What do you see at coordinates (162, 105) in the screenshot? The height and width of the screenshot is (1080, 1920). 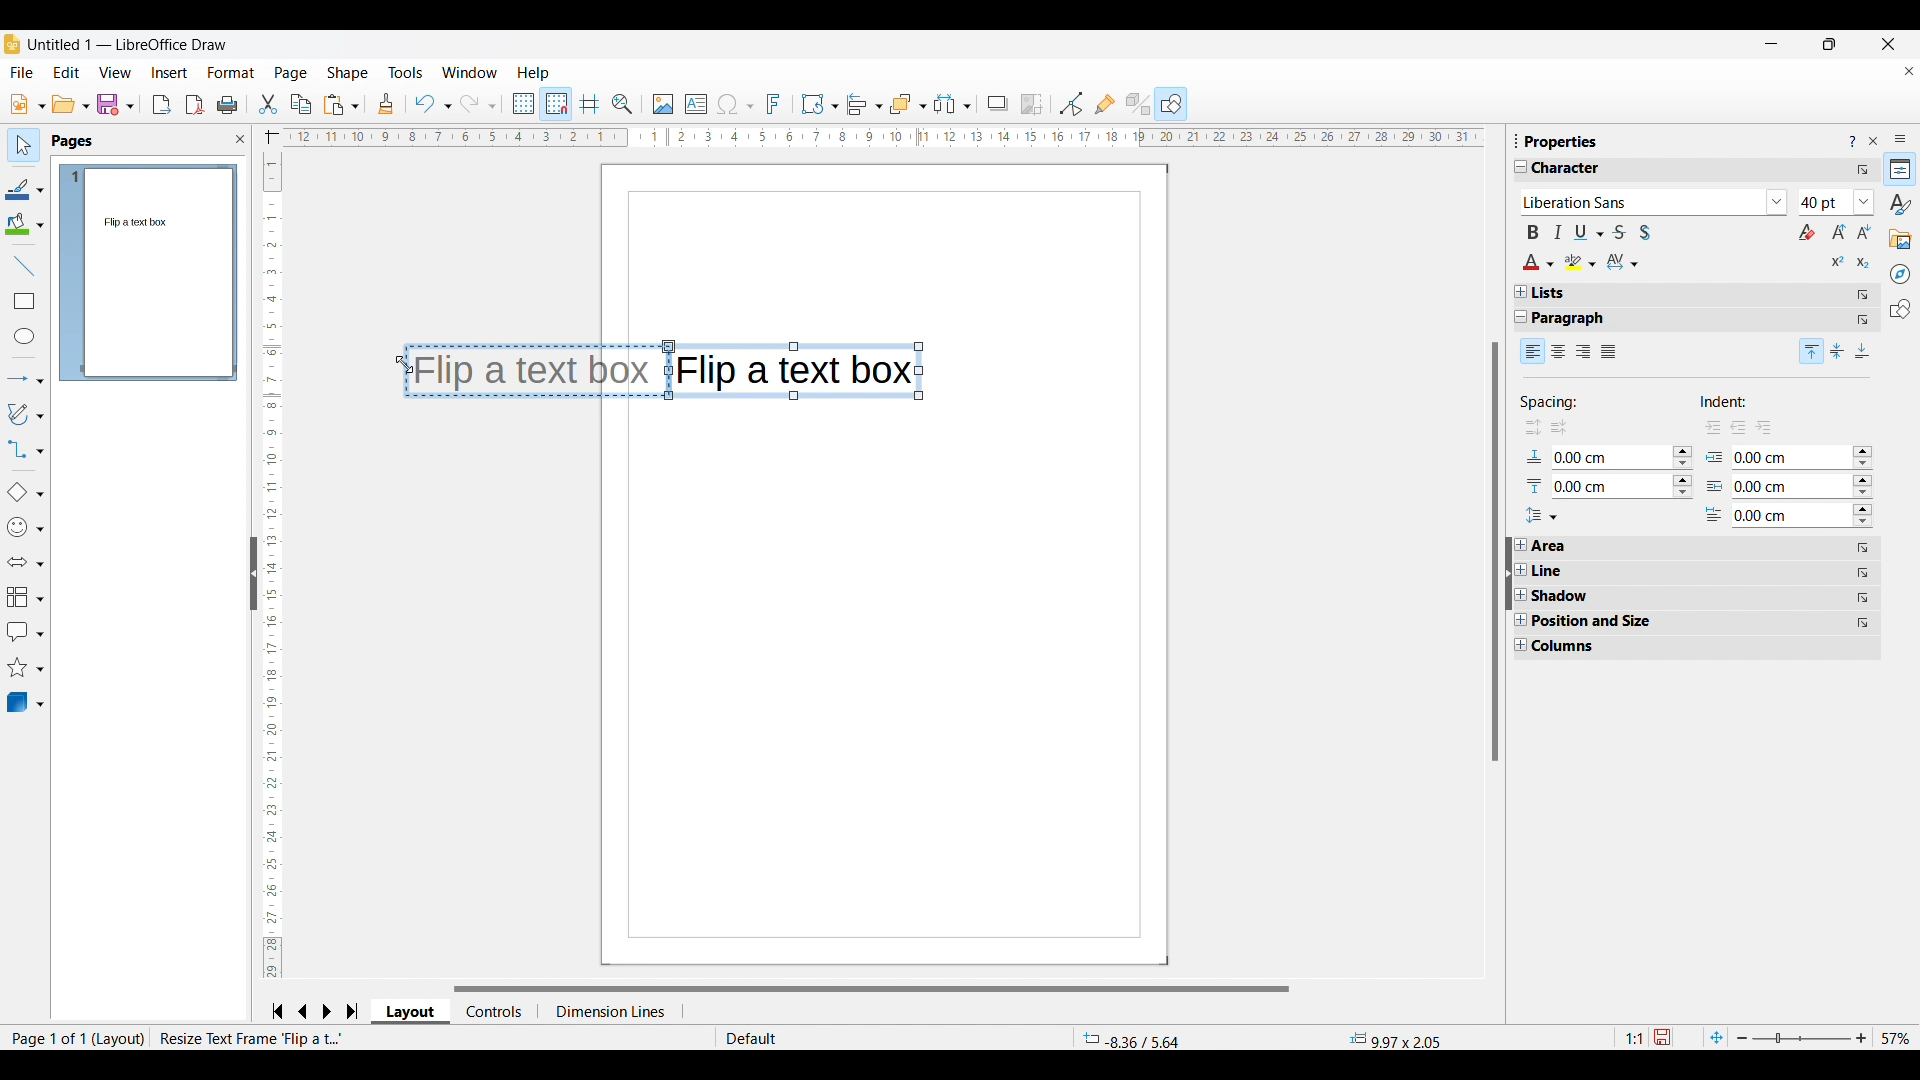 I see `Export` at bounding box center [162, 105].